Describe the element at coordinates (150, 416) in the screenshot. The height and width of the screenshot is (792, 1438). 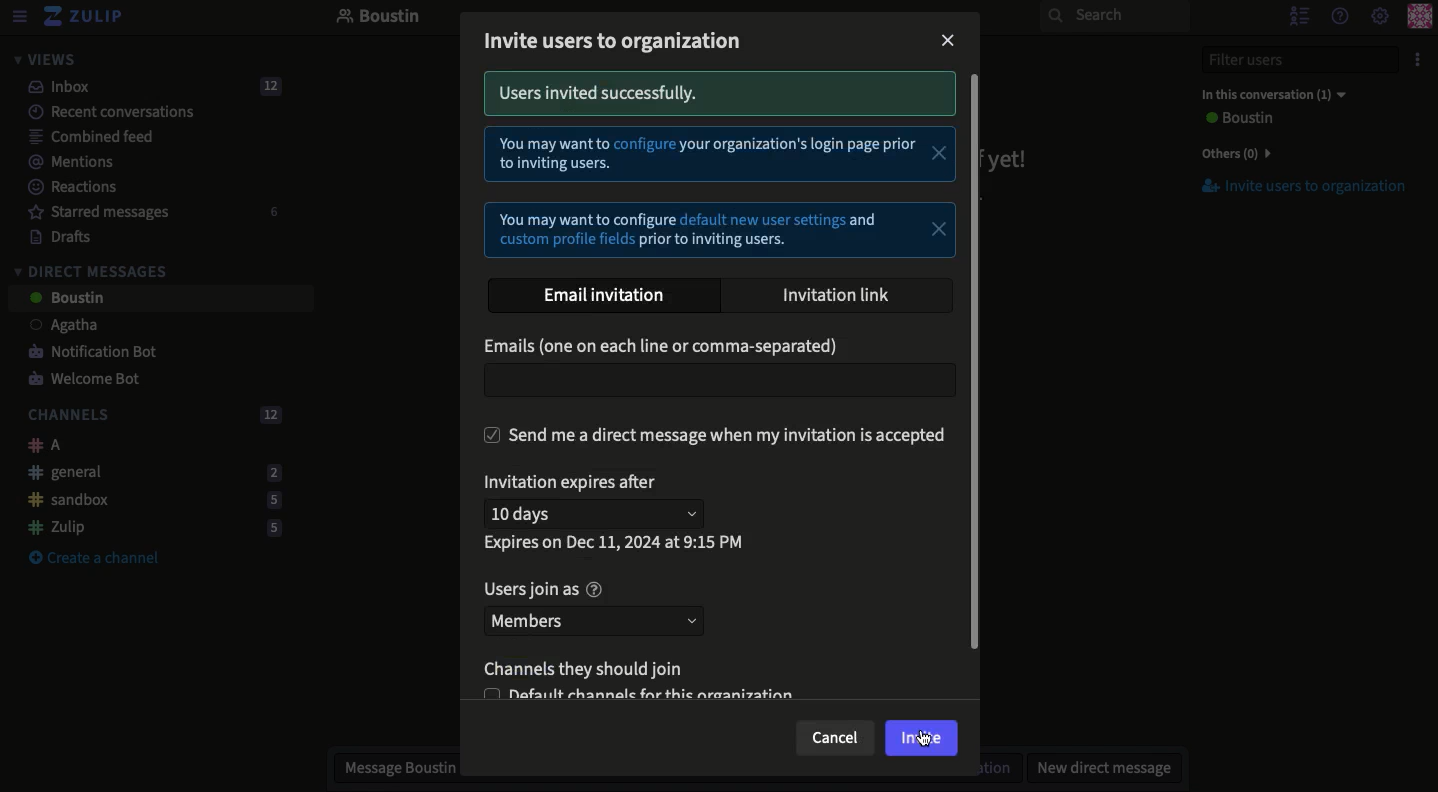
I see `Channels` at that location.